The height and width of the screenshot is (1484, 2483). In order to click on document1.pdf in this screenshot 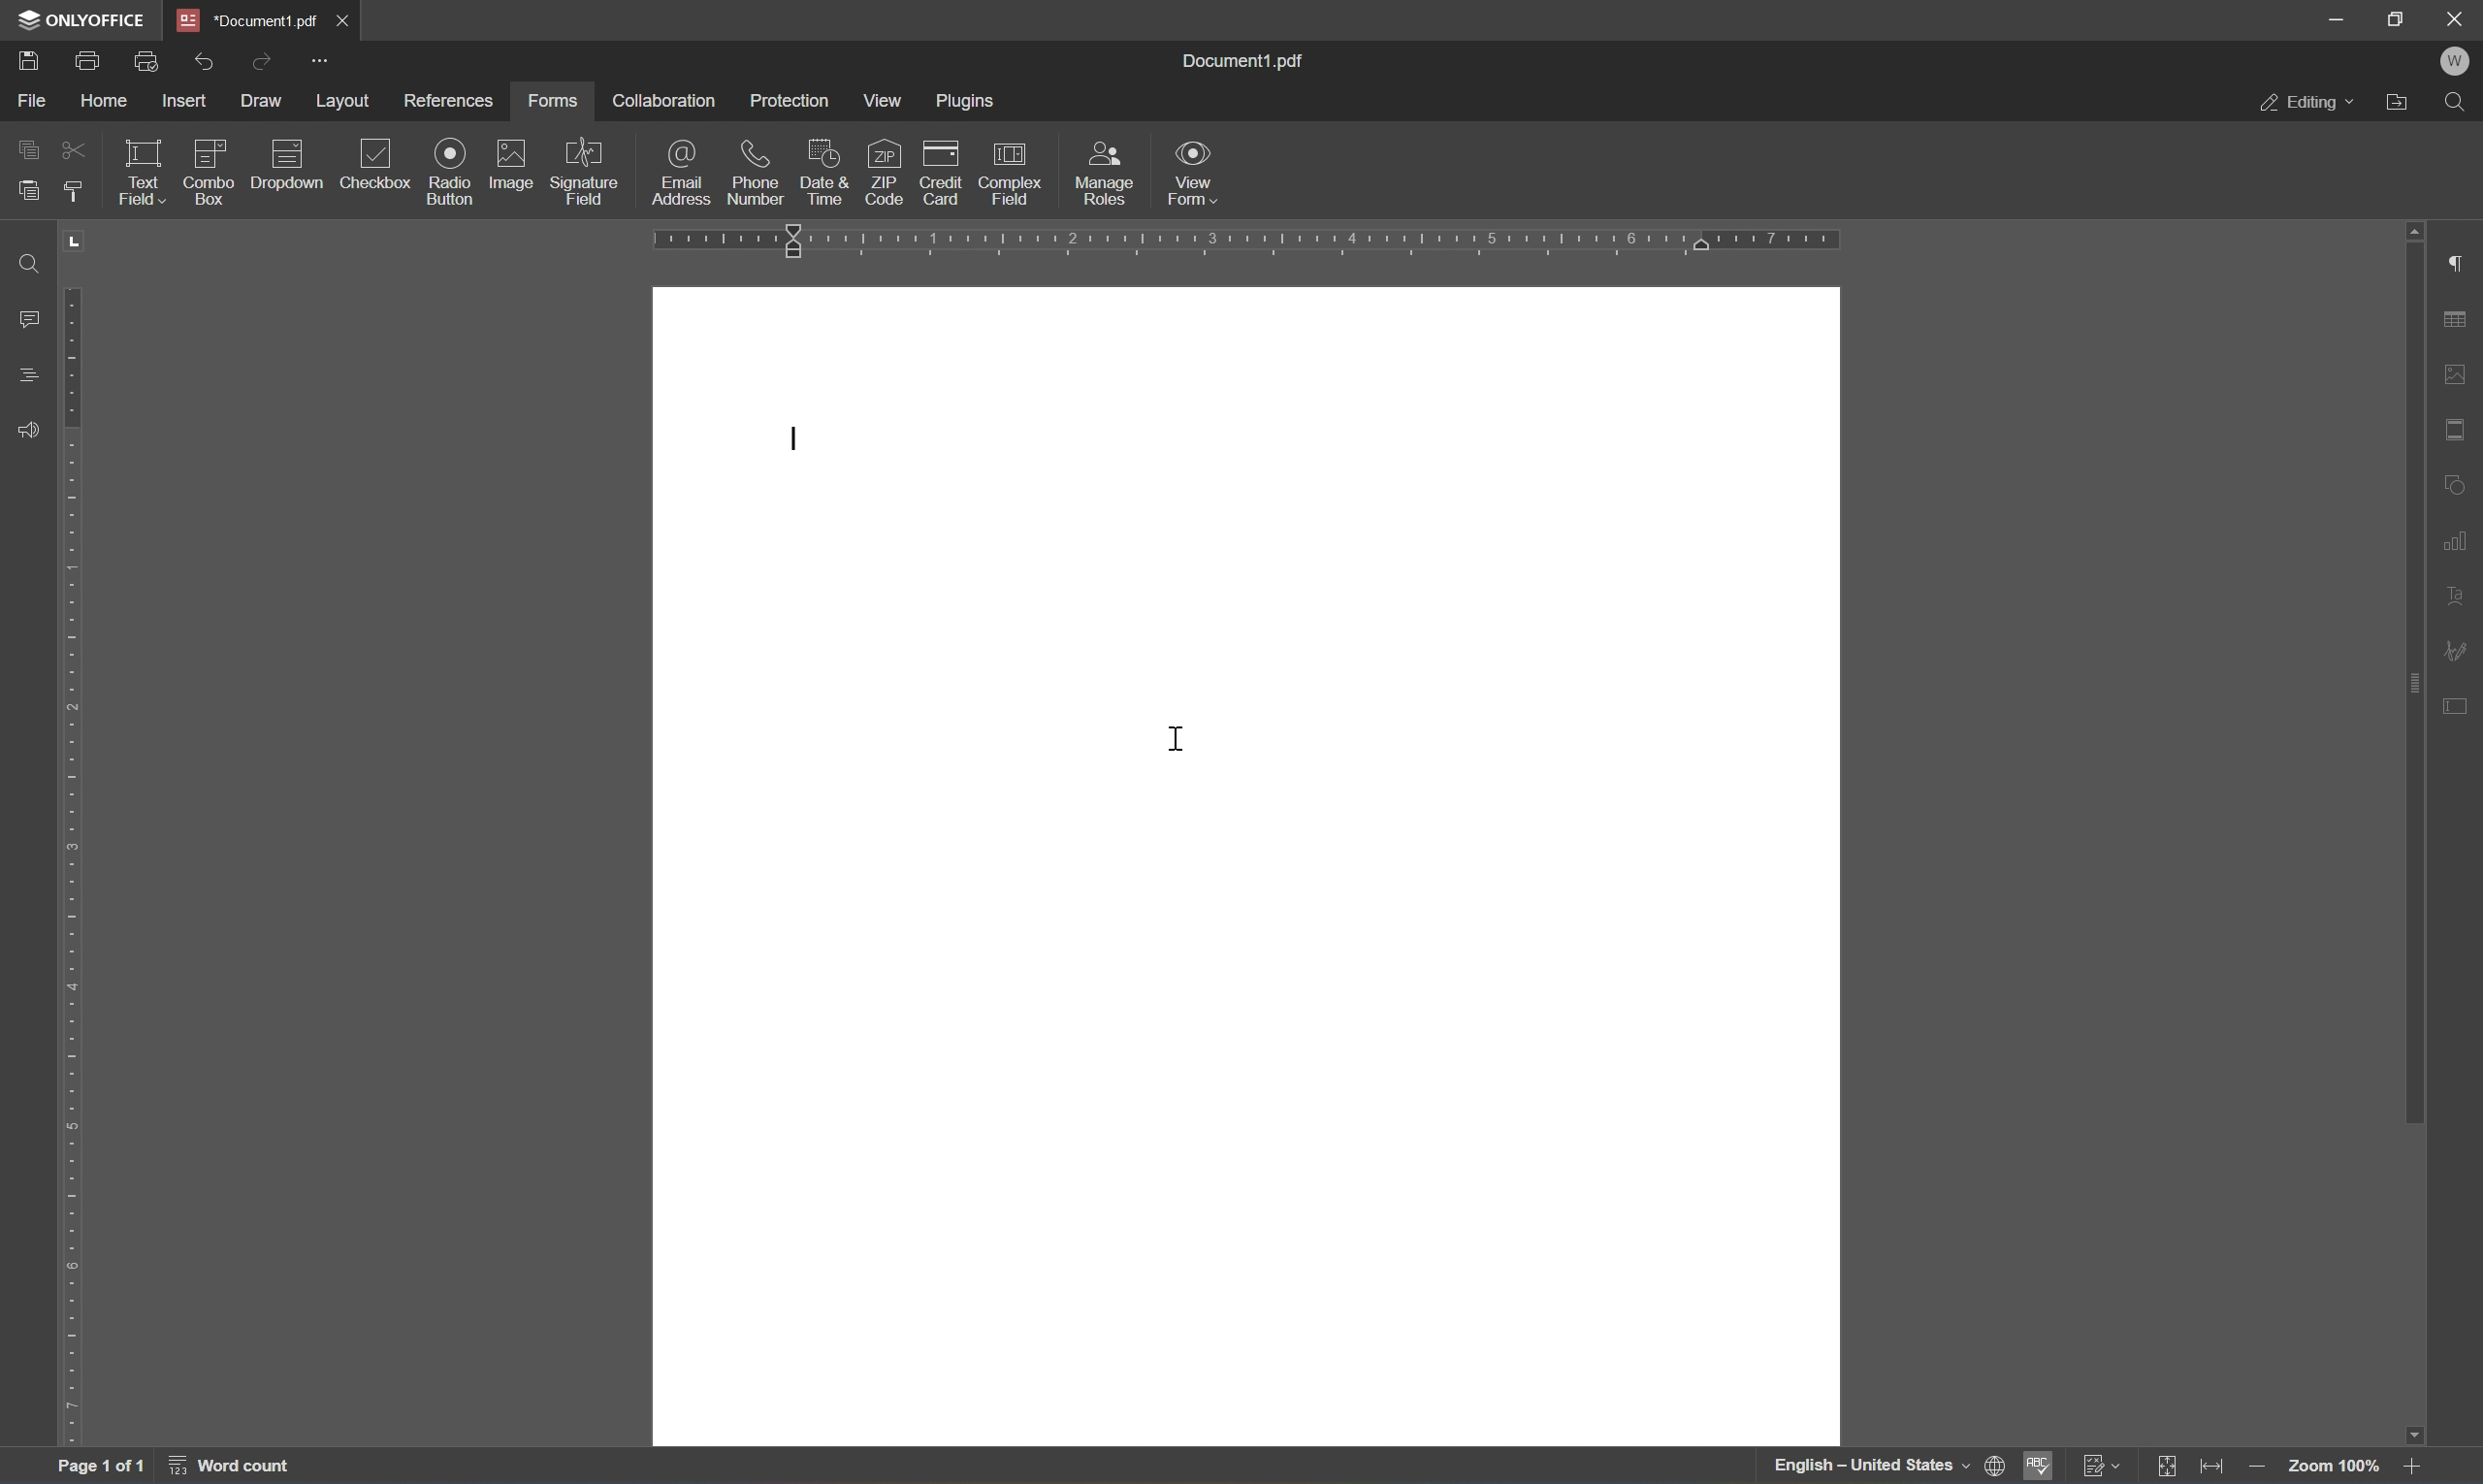, I will do `click(1243, 60)`.